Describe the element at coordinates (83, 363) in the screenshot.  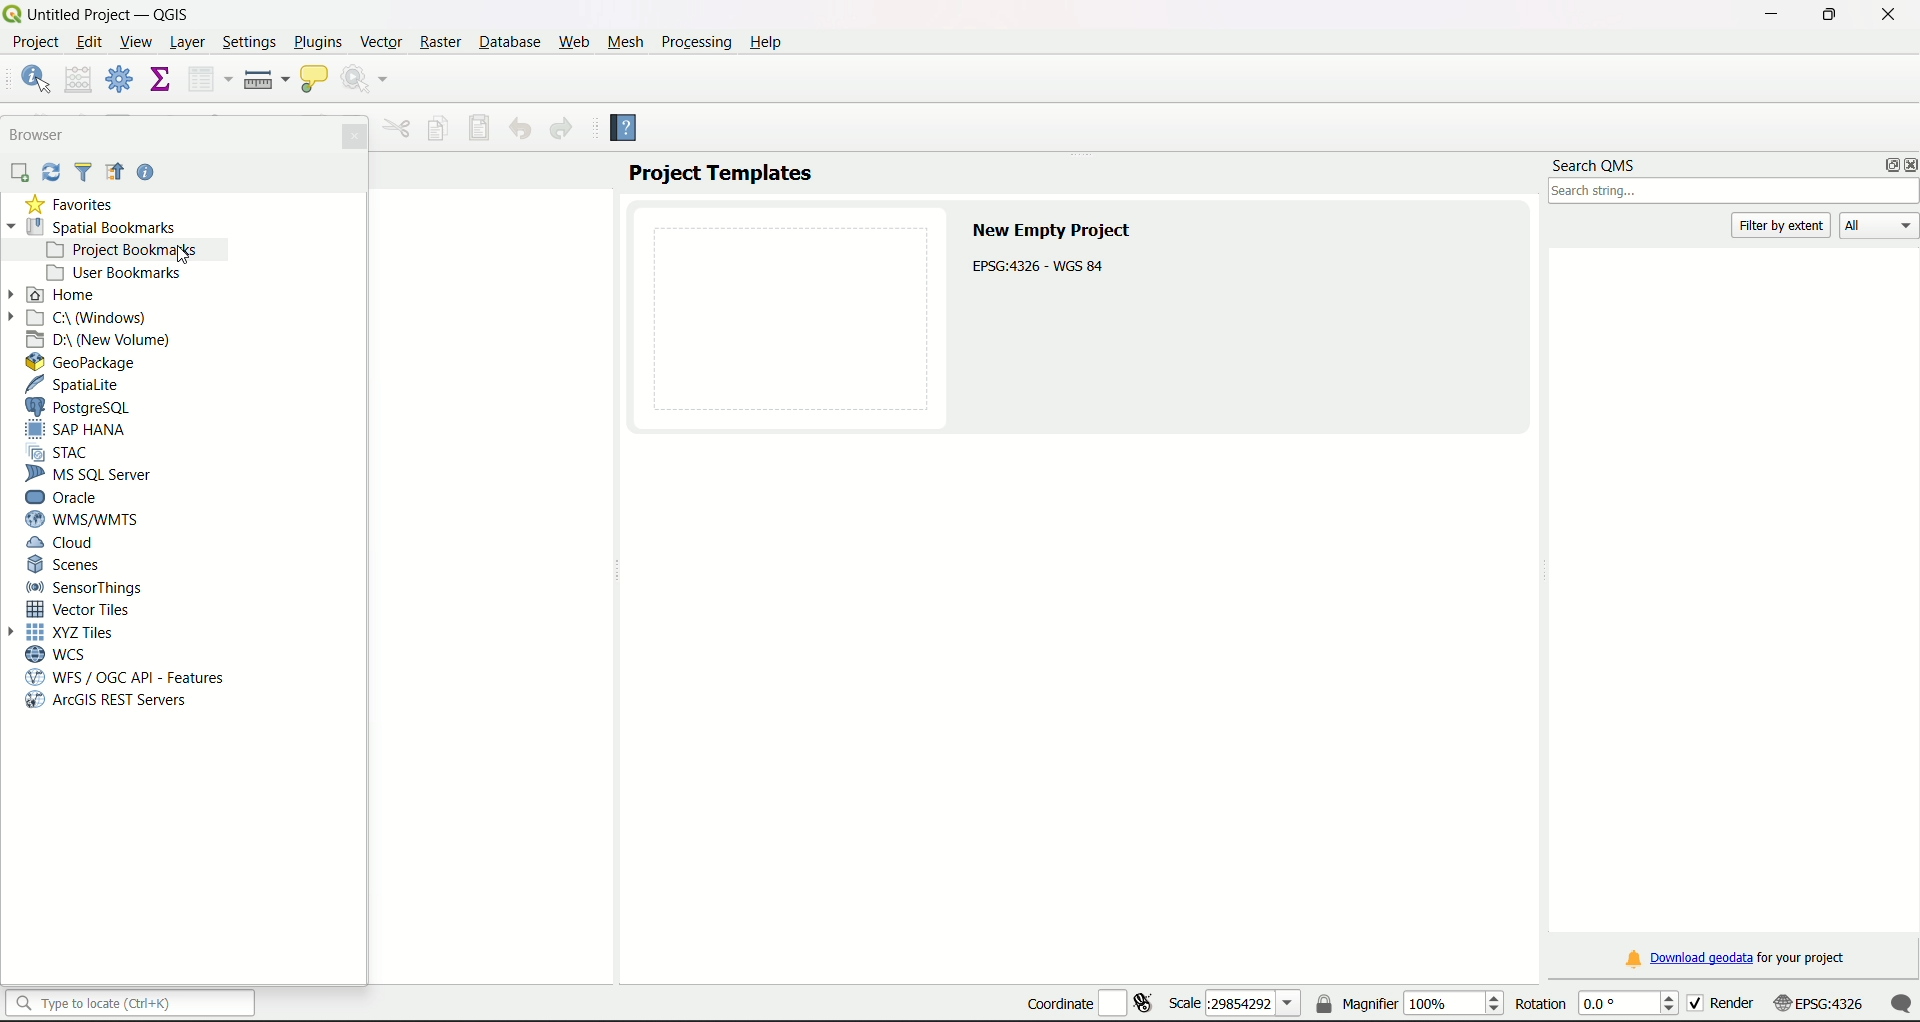
I see `GeoPackage` at that location.